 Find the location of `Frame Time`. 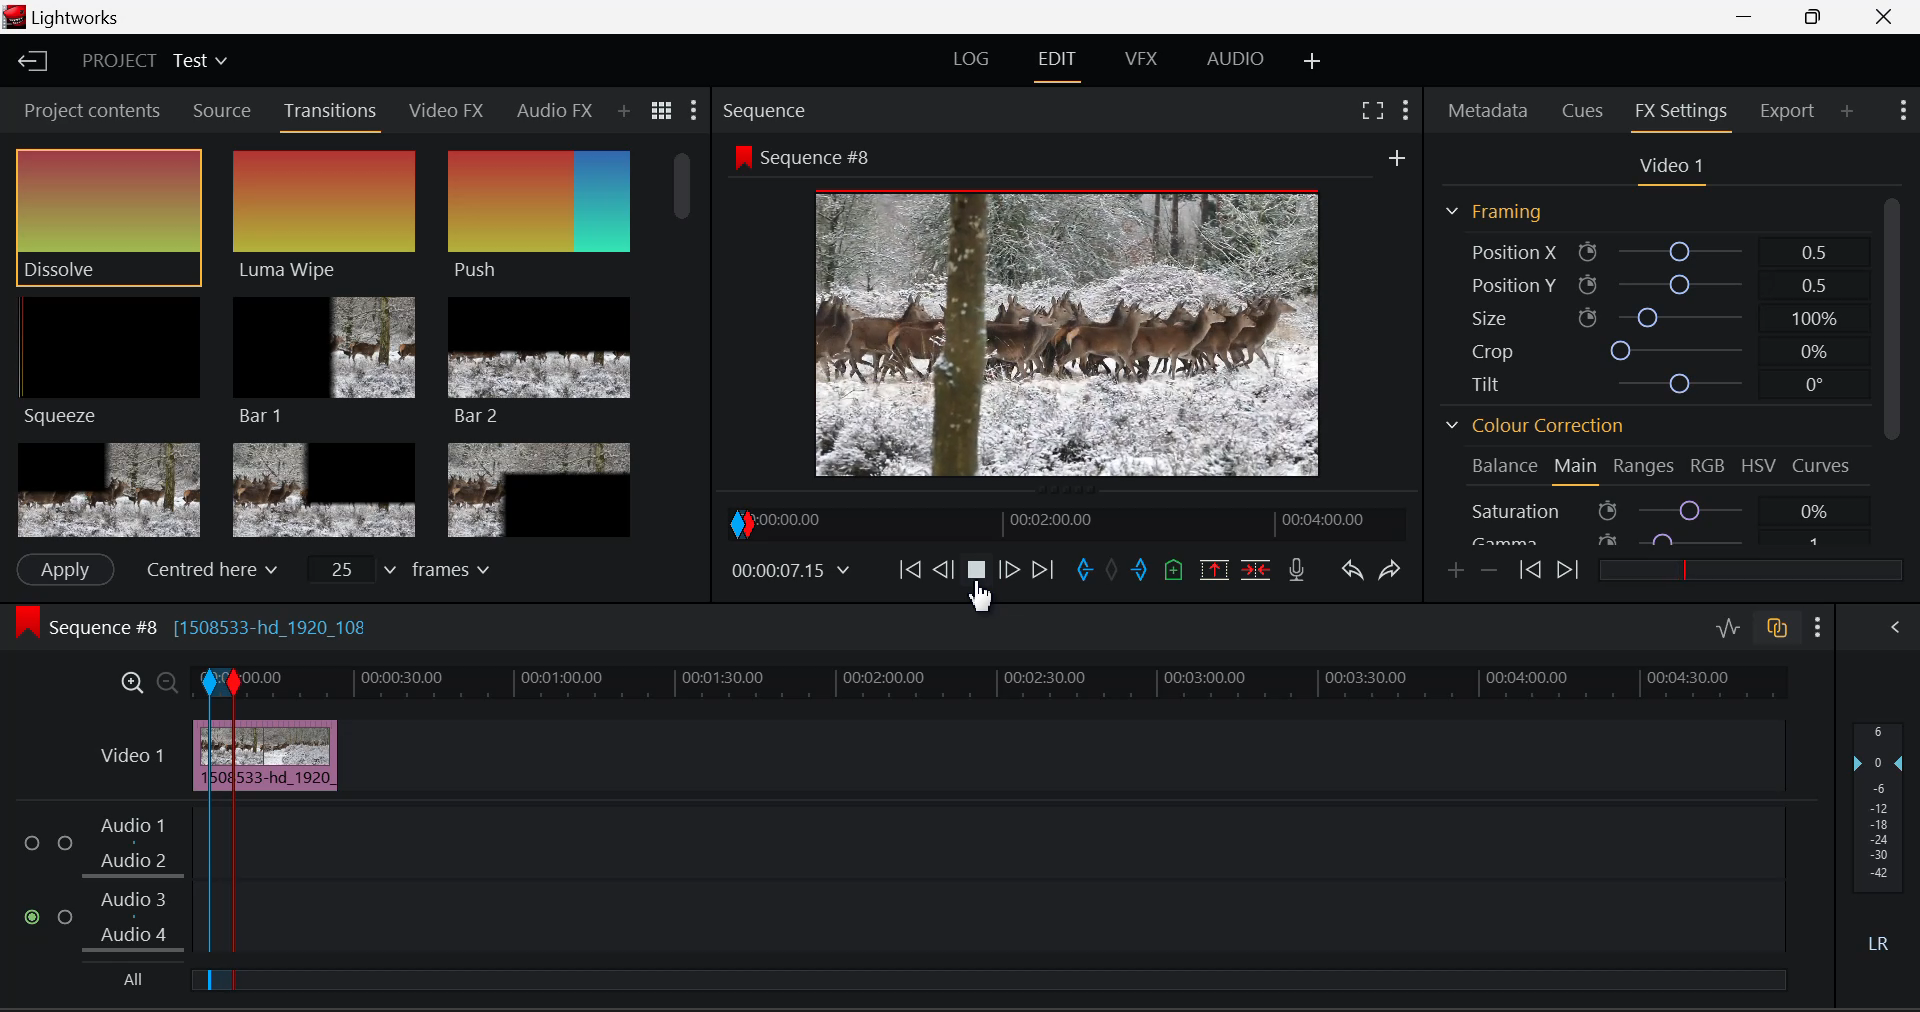

Frame Time is located at coordinates (790, 570).